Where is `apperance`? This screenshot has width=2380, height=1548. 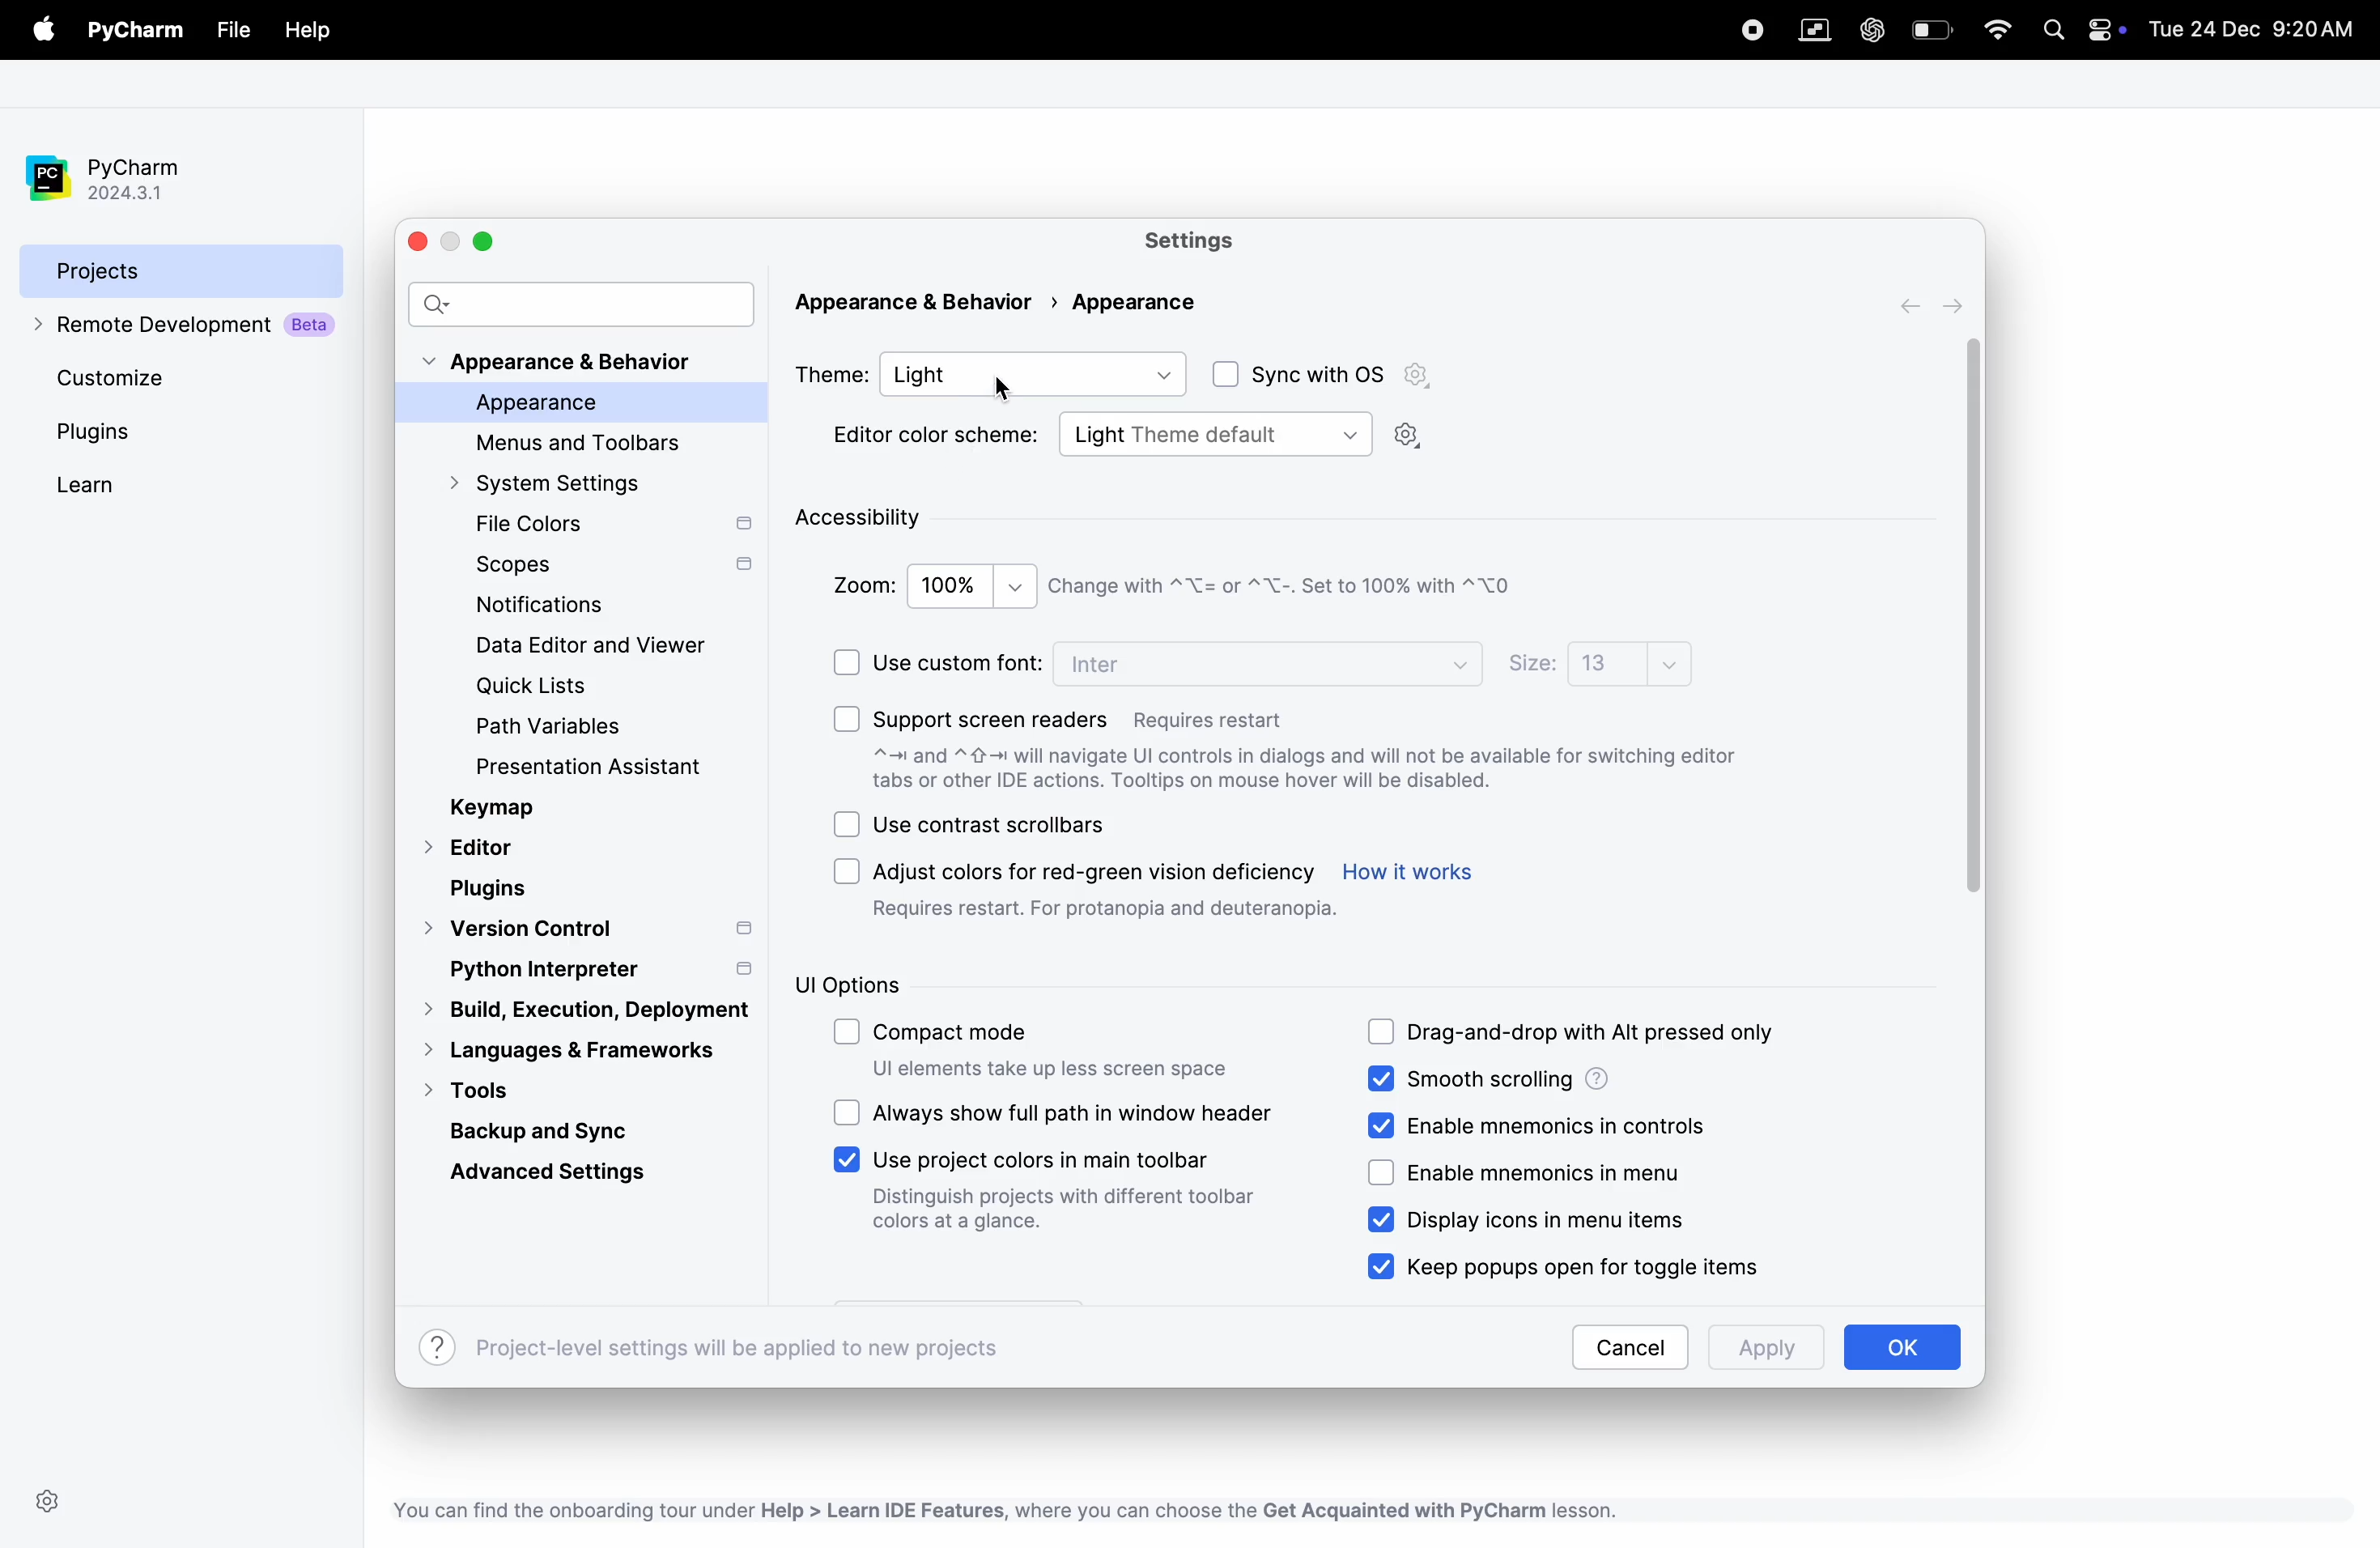 apperance is located at coordinates (1131, 301).